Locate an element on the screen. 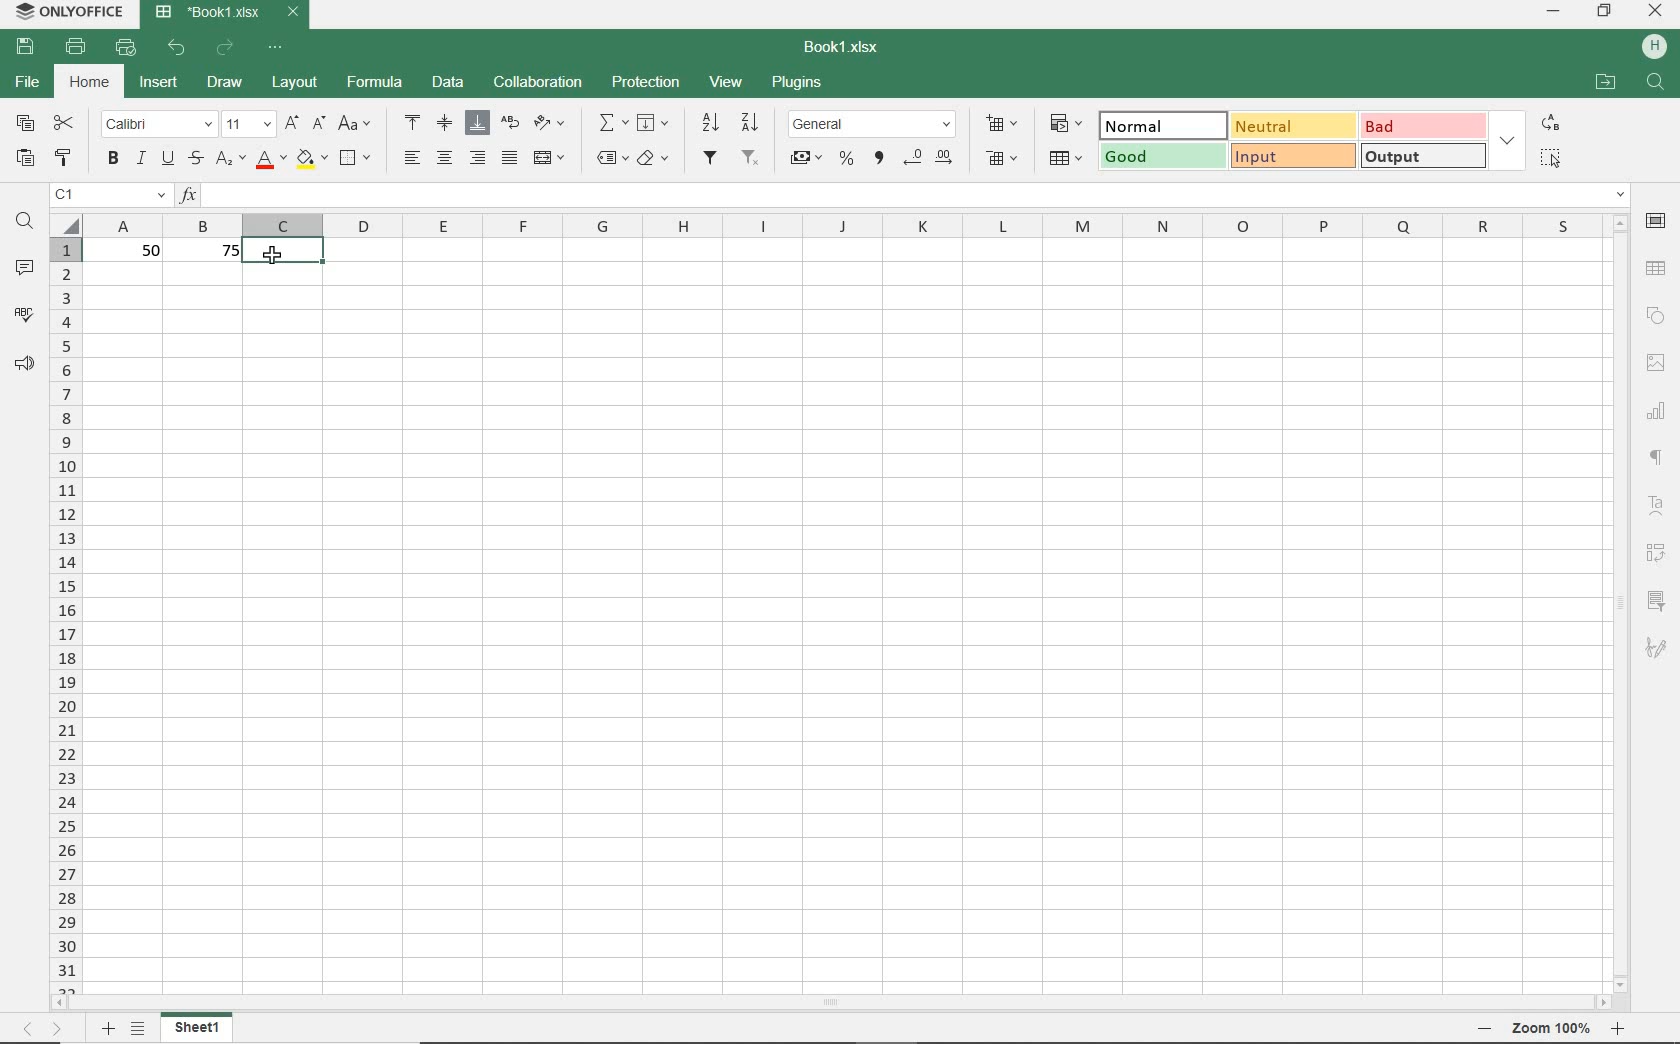 Image resolution: width=1680 pixels, height=1044 pixels. borders is located at coordinates (357, 157).